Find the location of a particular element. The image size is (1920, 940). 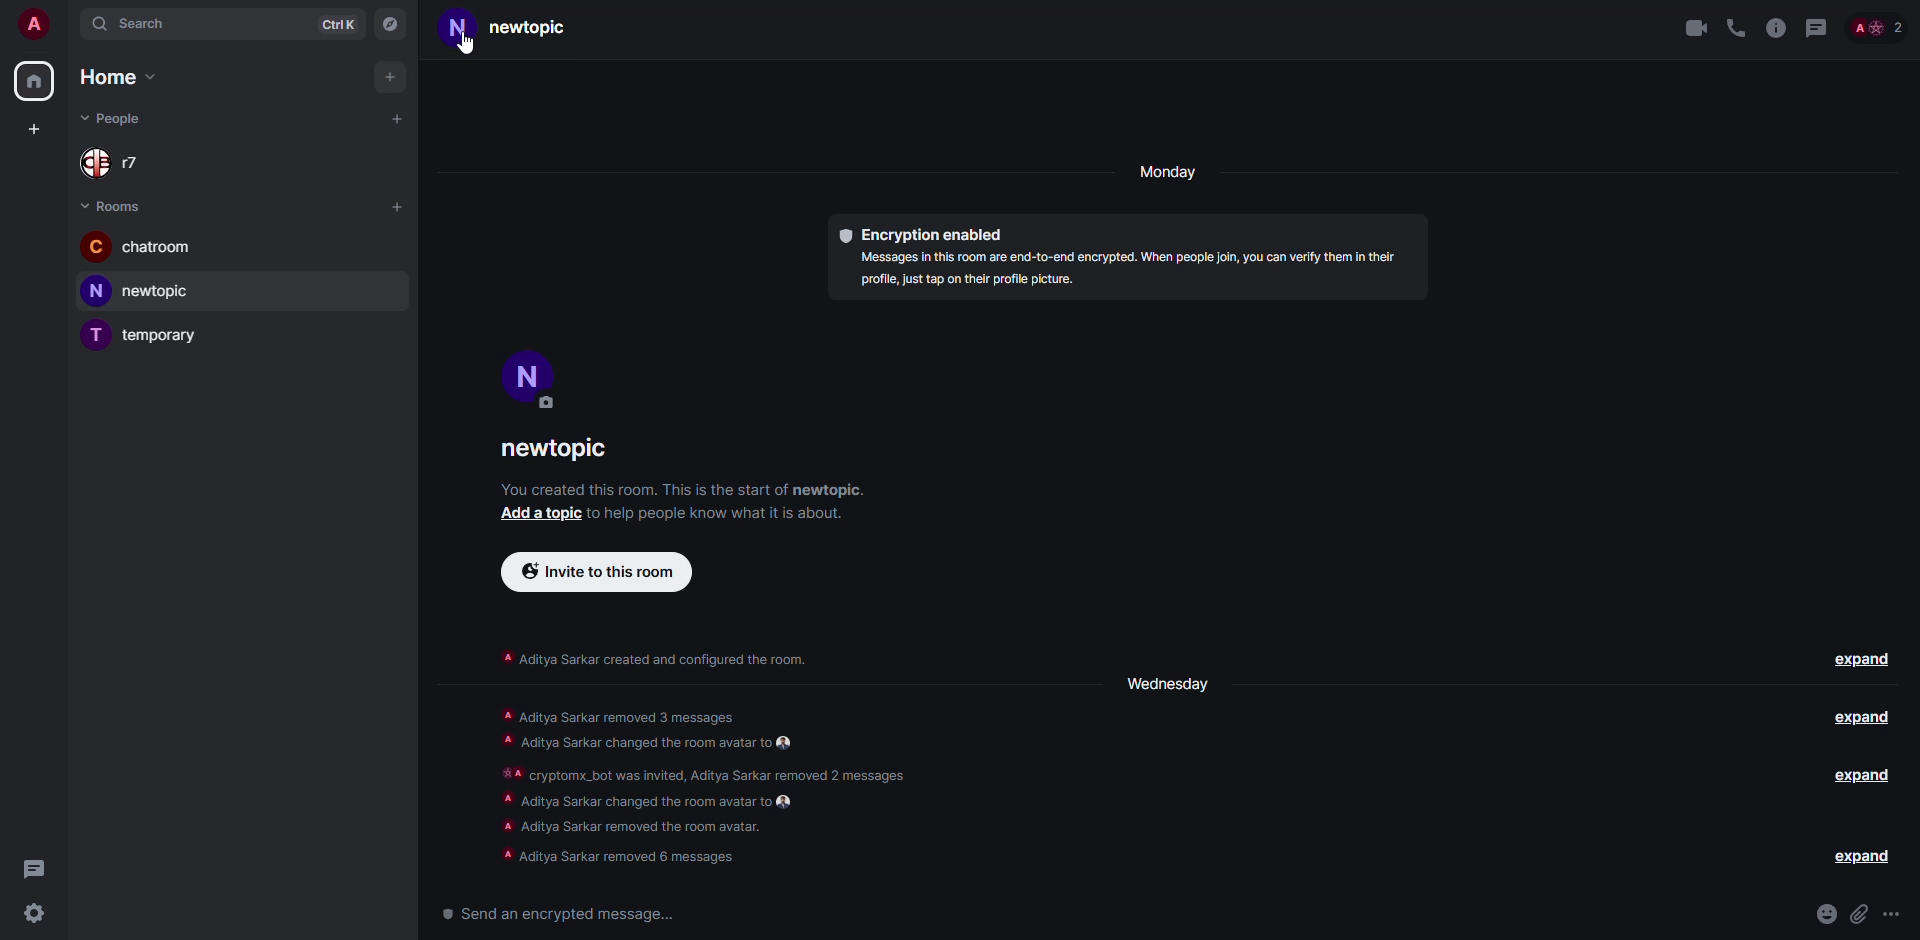

add is located at coordinates (34, 127).